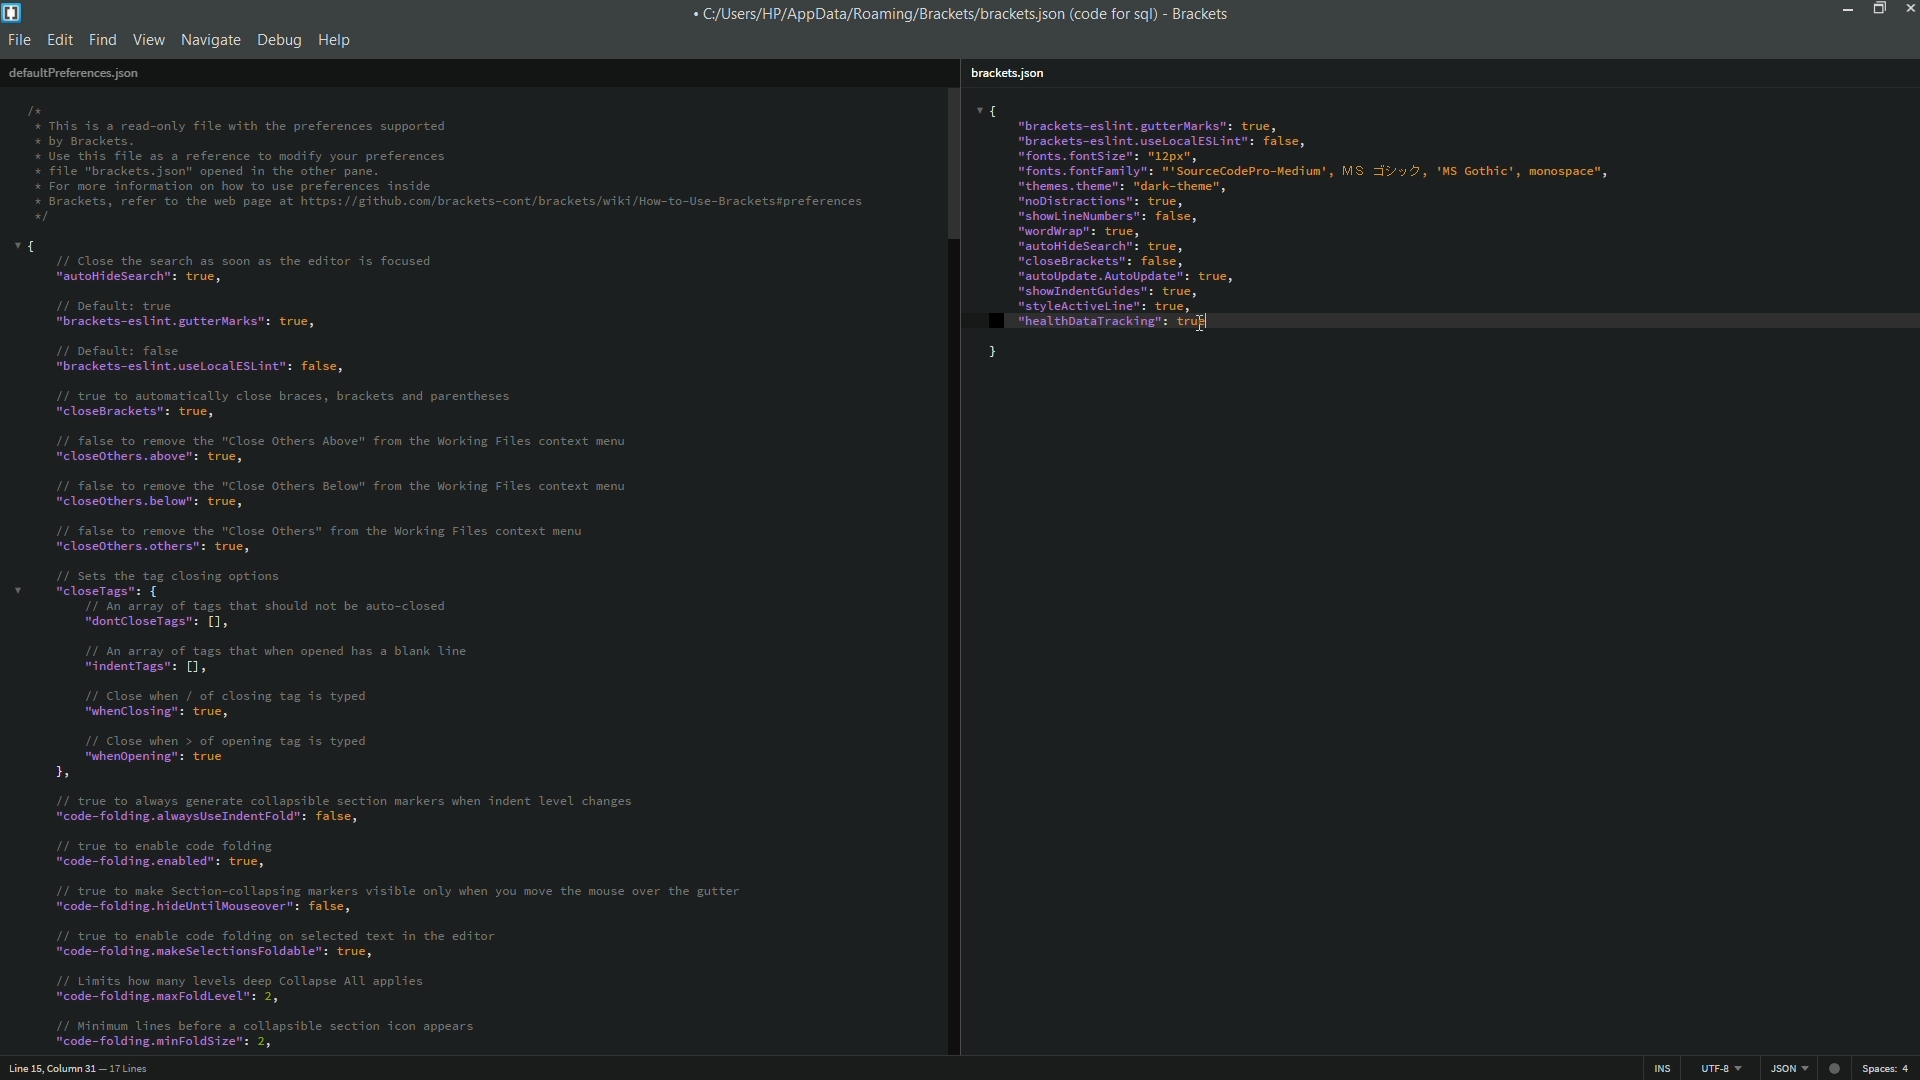  I want to click on Minimize, so click(1844, 8).